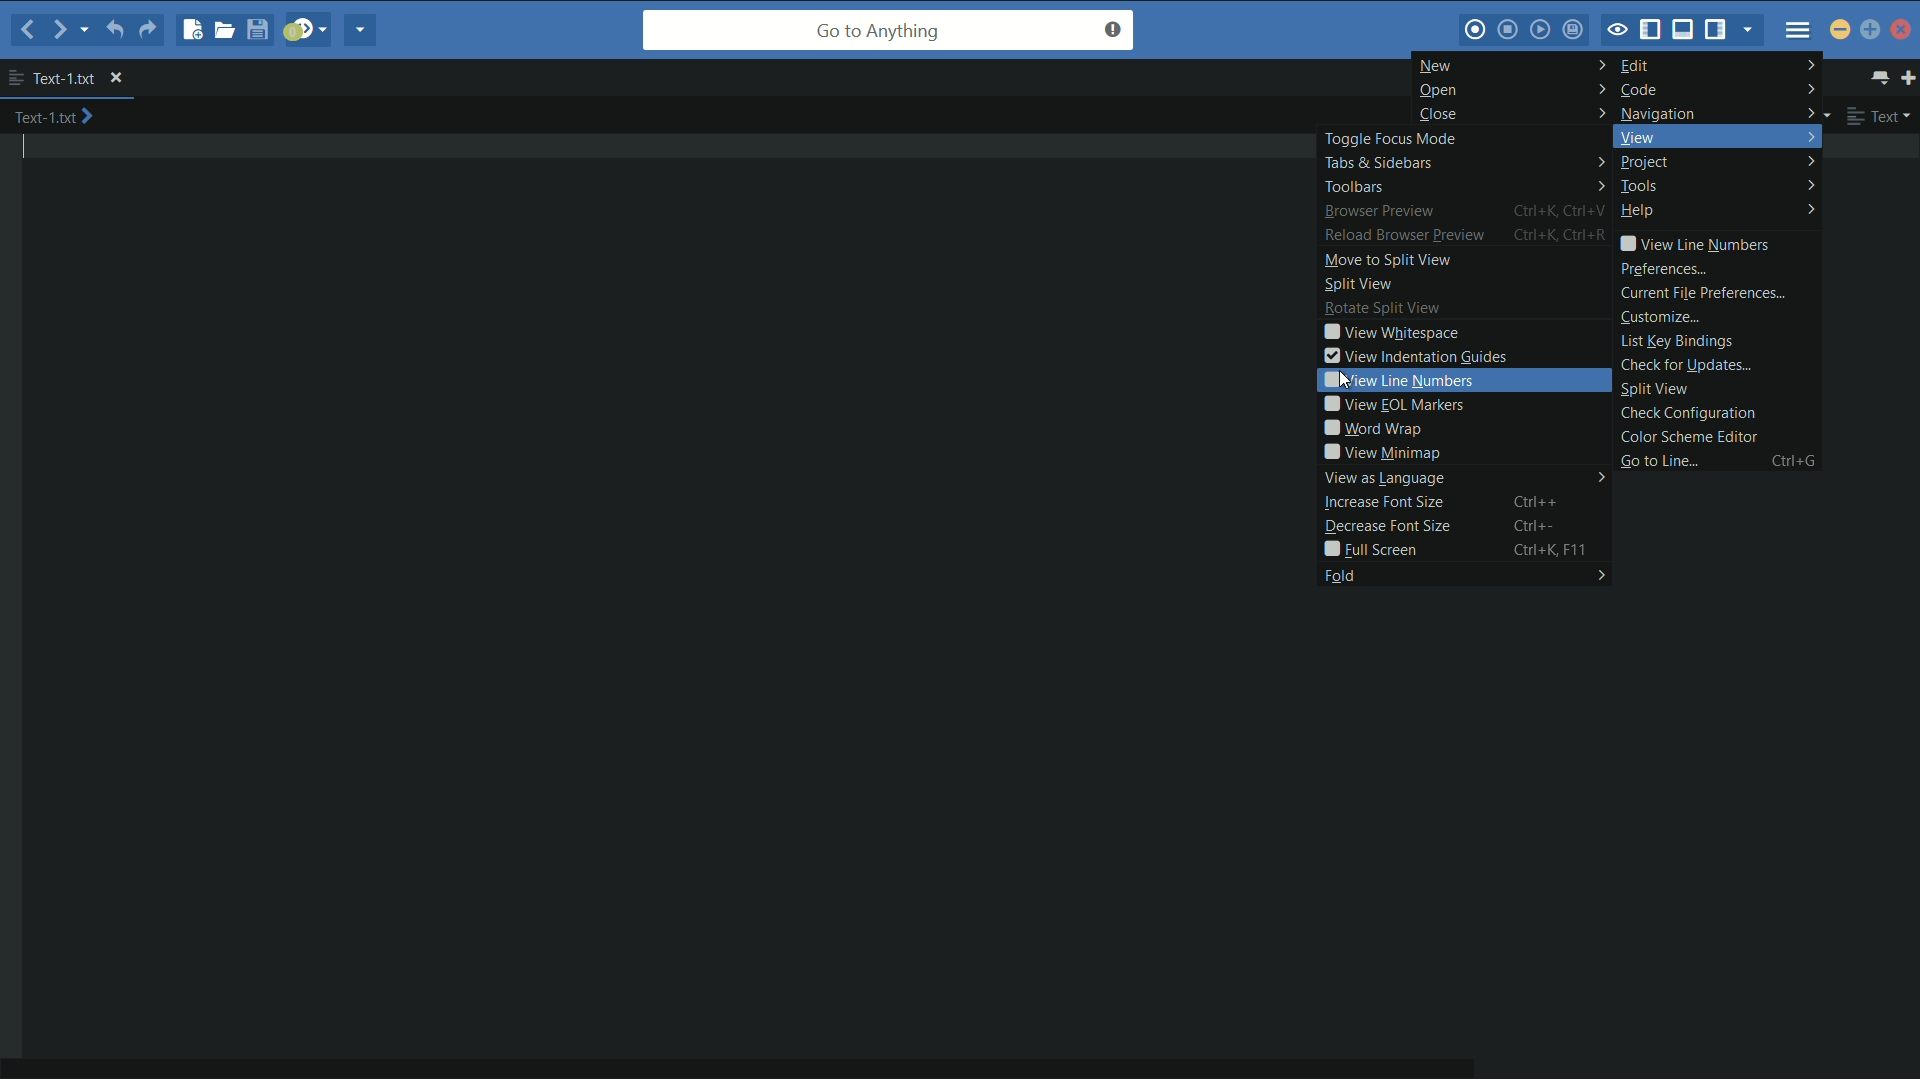 The height and width of the screenshot is (1080, 1920). What do you see at coordinates (1720, 212) in the screenshot?
I see `help` at bounding box center [1720, 212].